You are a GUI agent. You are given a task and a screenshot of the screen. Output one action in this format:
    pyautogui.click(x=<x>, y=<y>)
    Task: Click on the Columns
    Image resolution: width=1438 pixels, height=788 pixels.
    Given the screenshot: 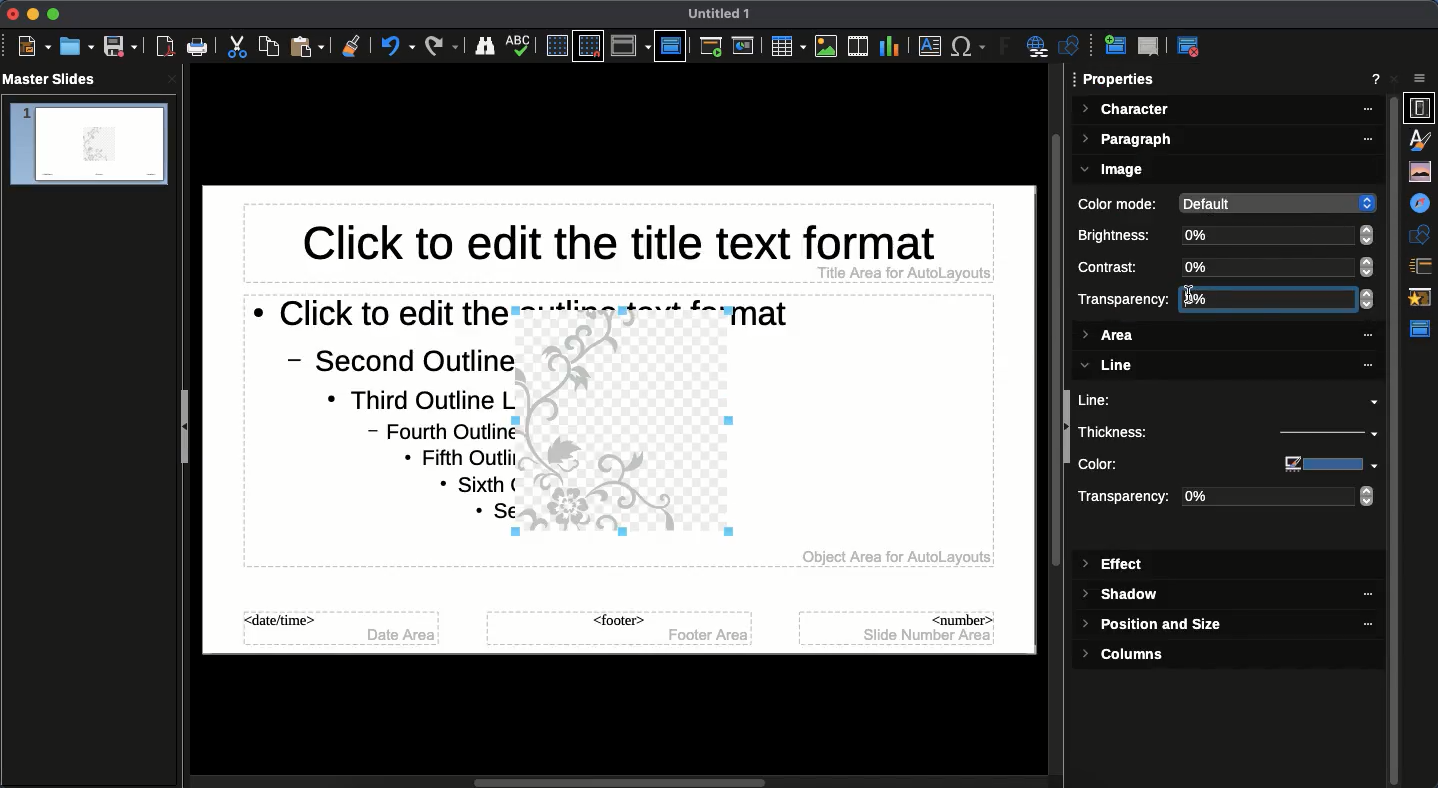 What is the action you would take?
    pyautogui.click(x=1131, y=654)
    